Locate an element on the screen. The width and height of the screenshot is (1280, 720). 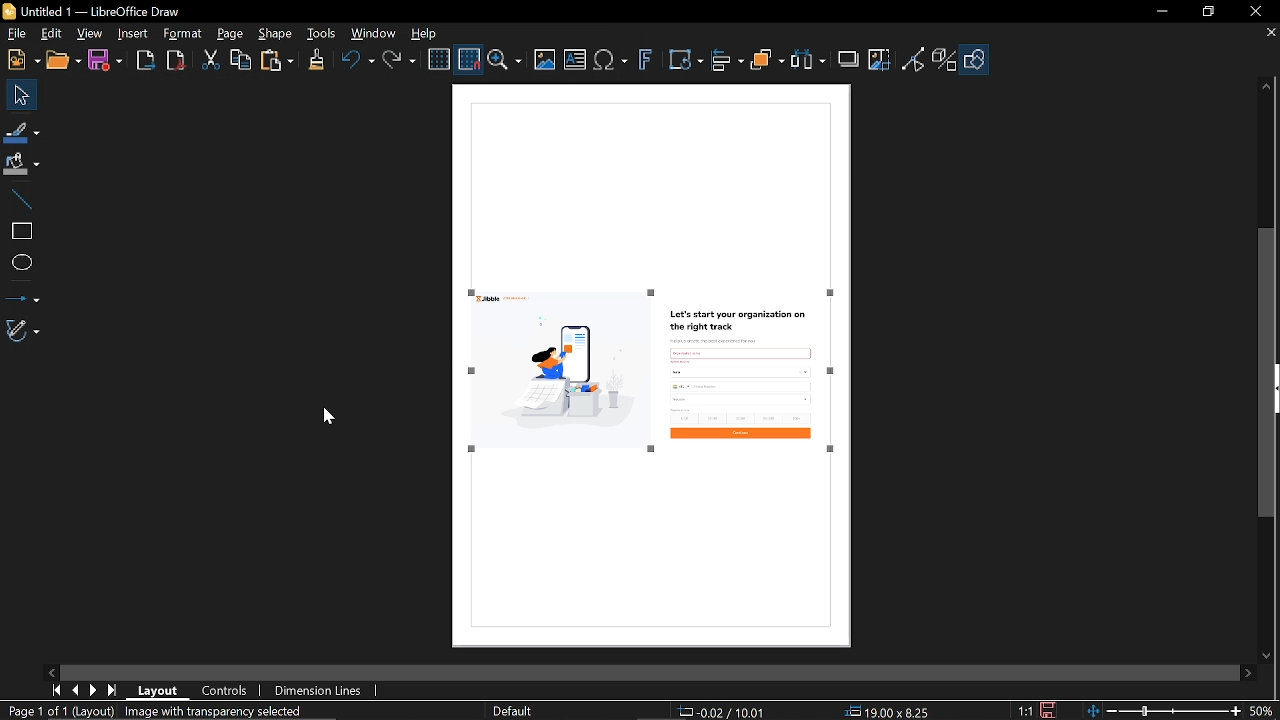
Click to save is located at coordinates (1048, 710).